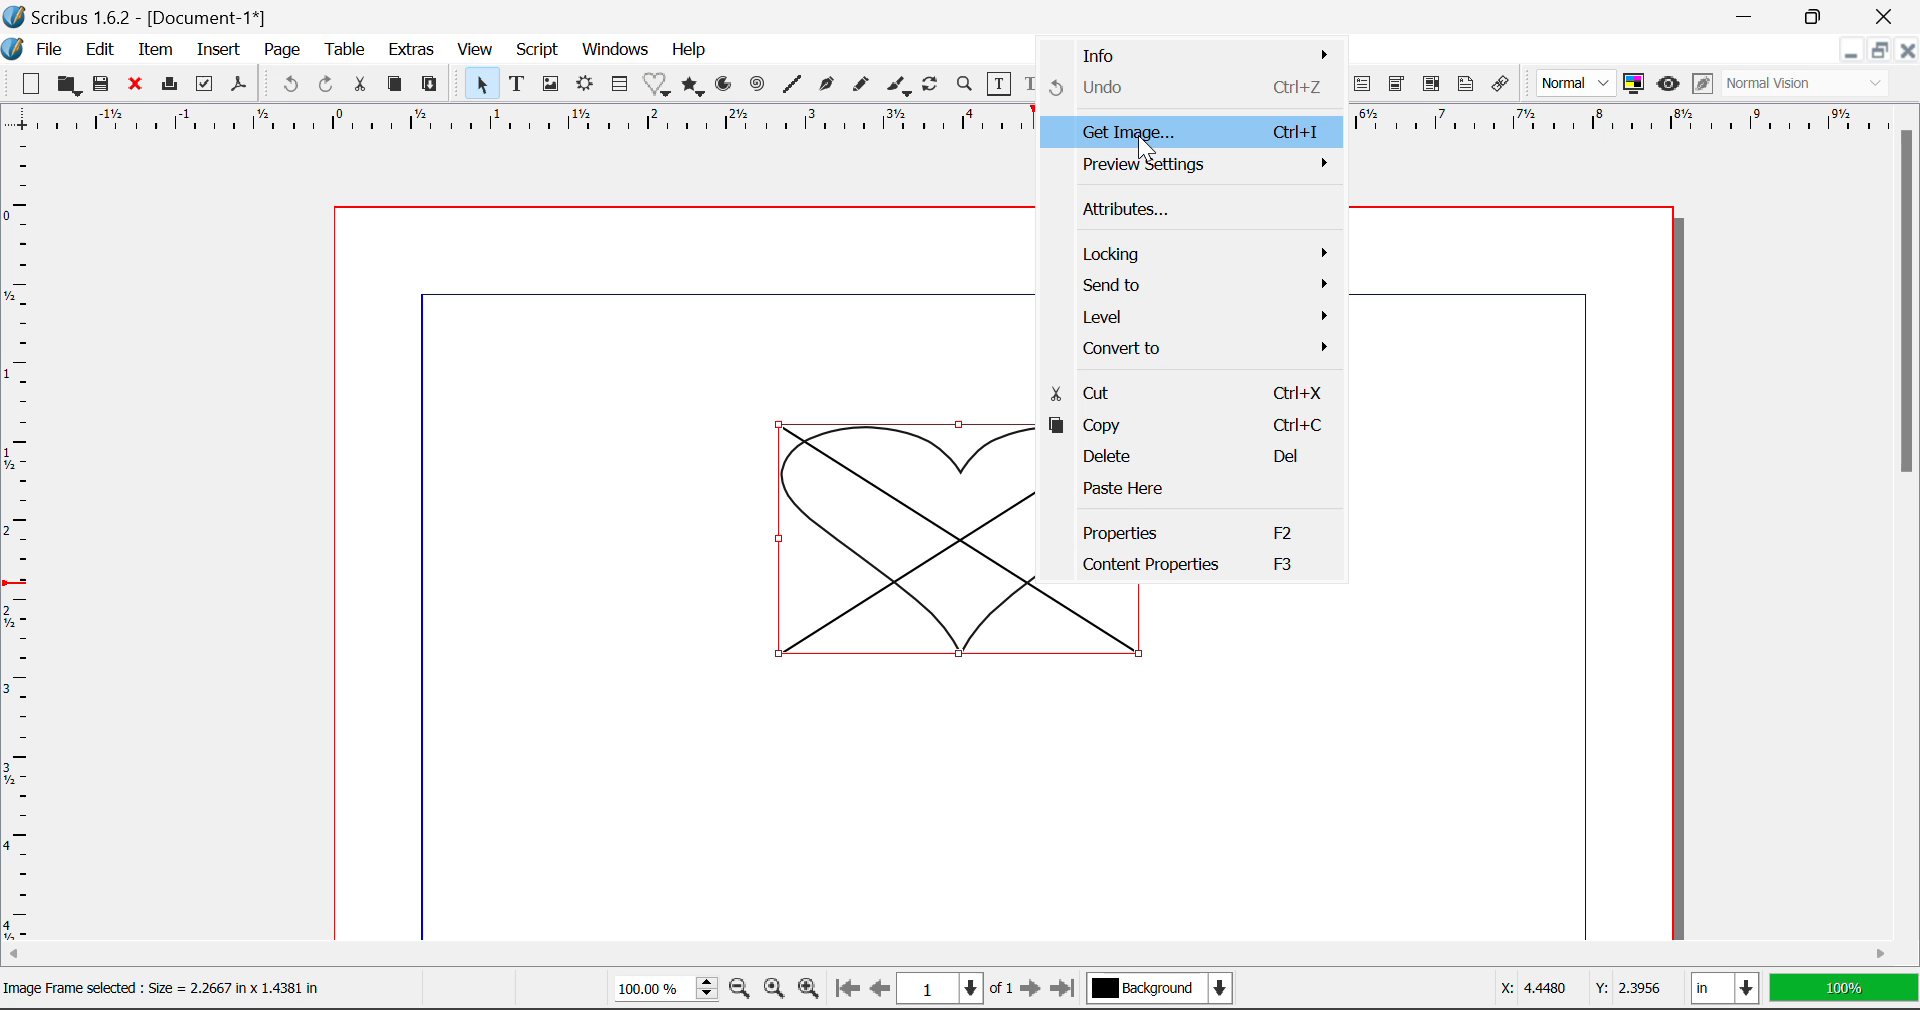  I want to click on Close, so click(1890, 16).